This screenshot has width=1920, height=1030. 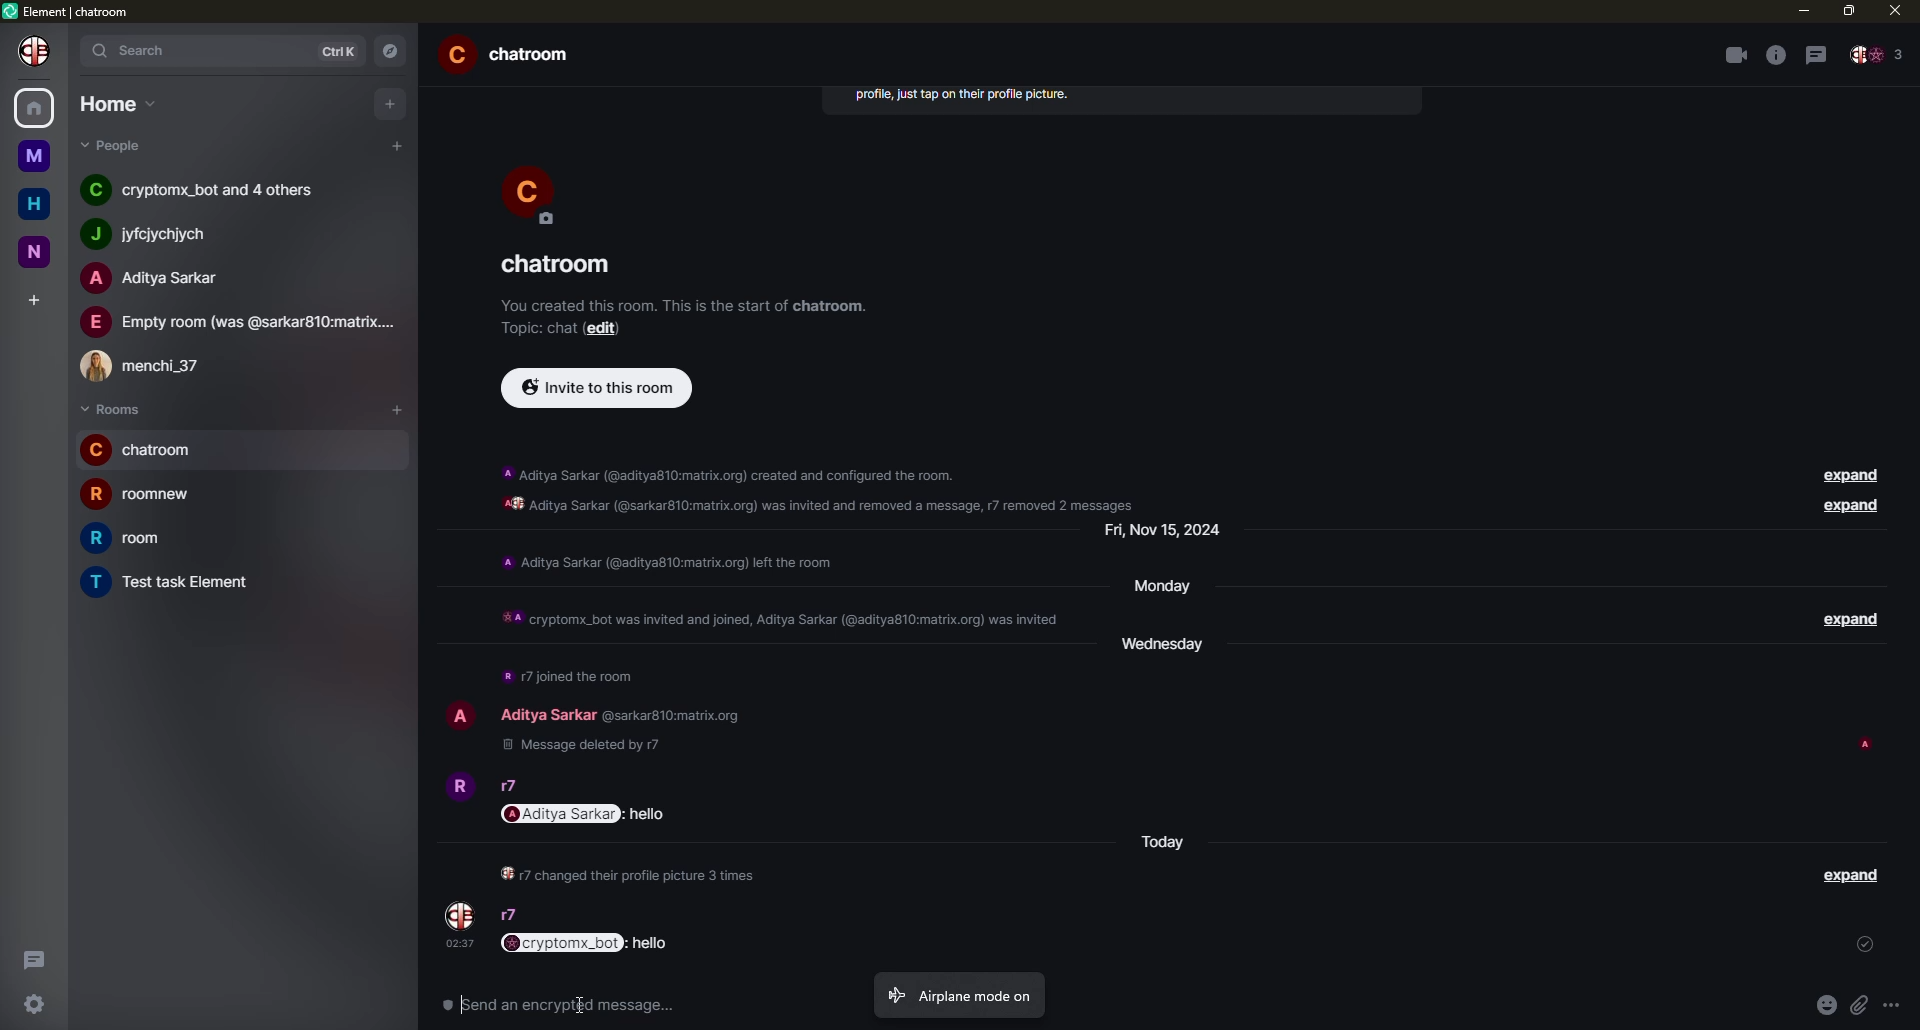 What do you see at coordinates (1165, 589) in the screenshot?
I see `day` at bounding box center [1165, 589].